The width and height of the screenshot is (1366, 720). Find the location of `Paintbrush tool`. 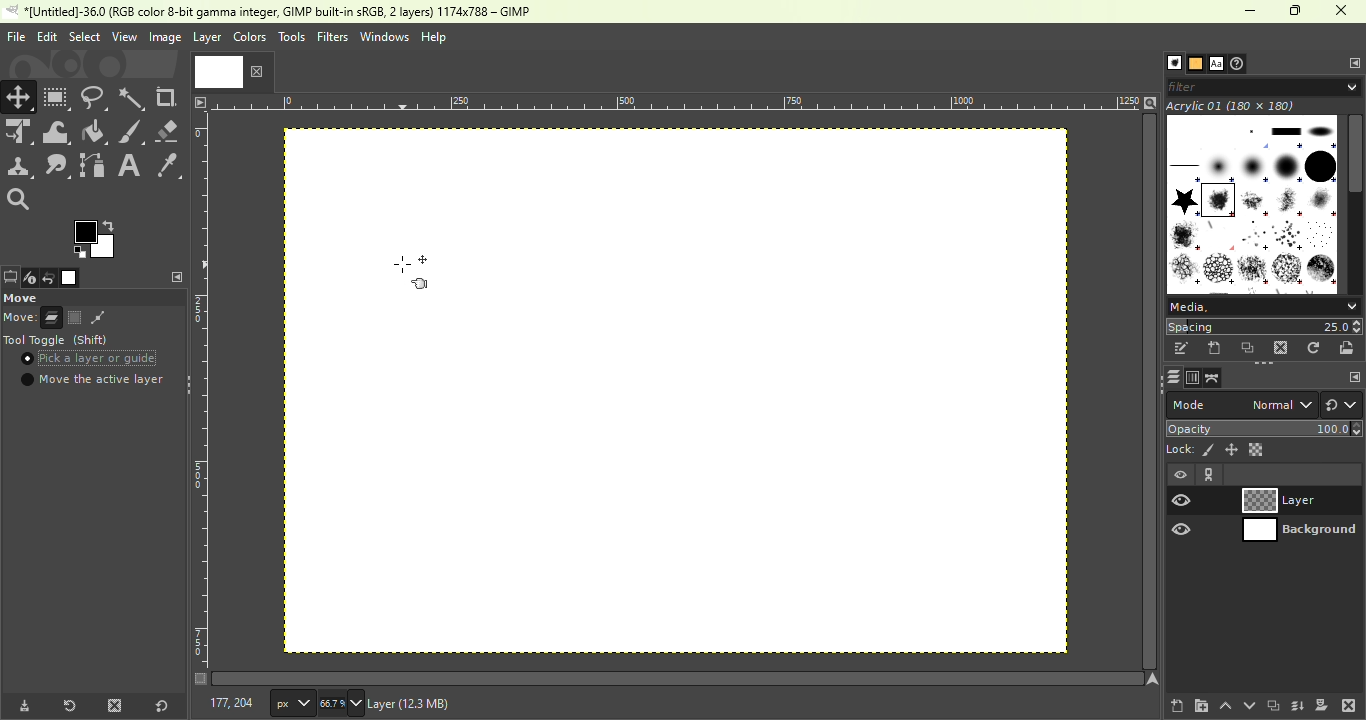

Paintbrush tool is located at coordinates (132, 132).